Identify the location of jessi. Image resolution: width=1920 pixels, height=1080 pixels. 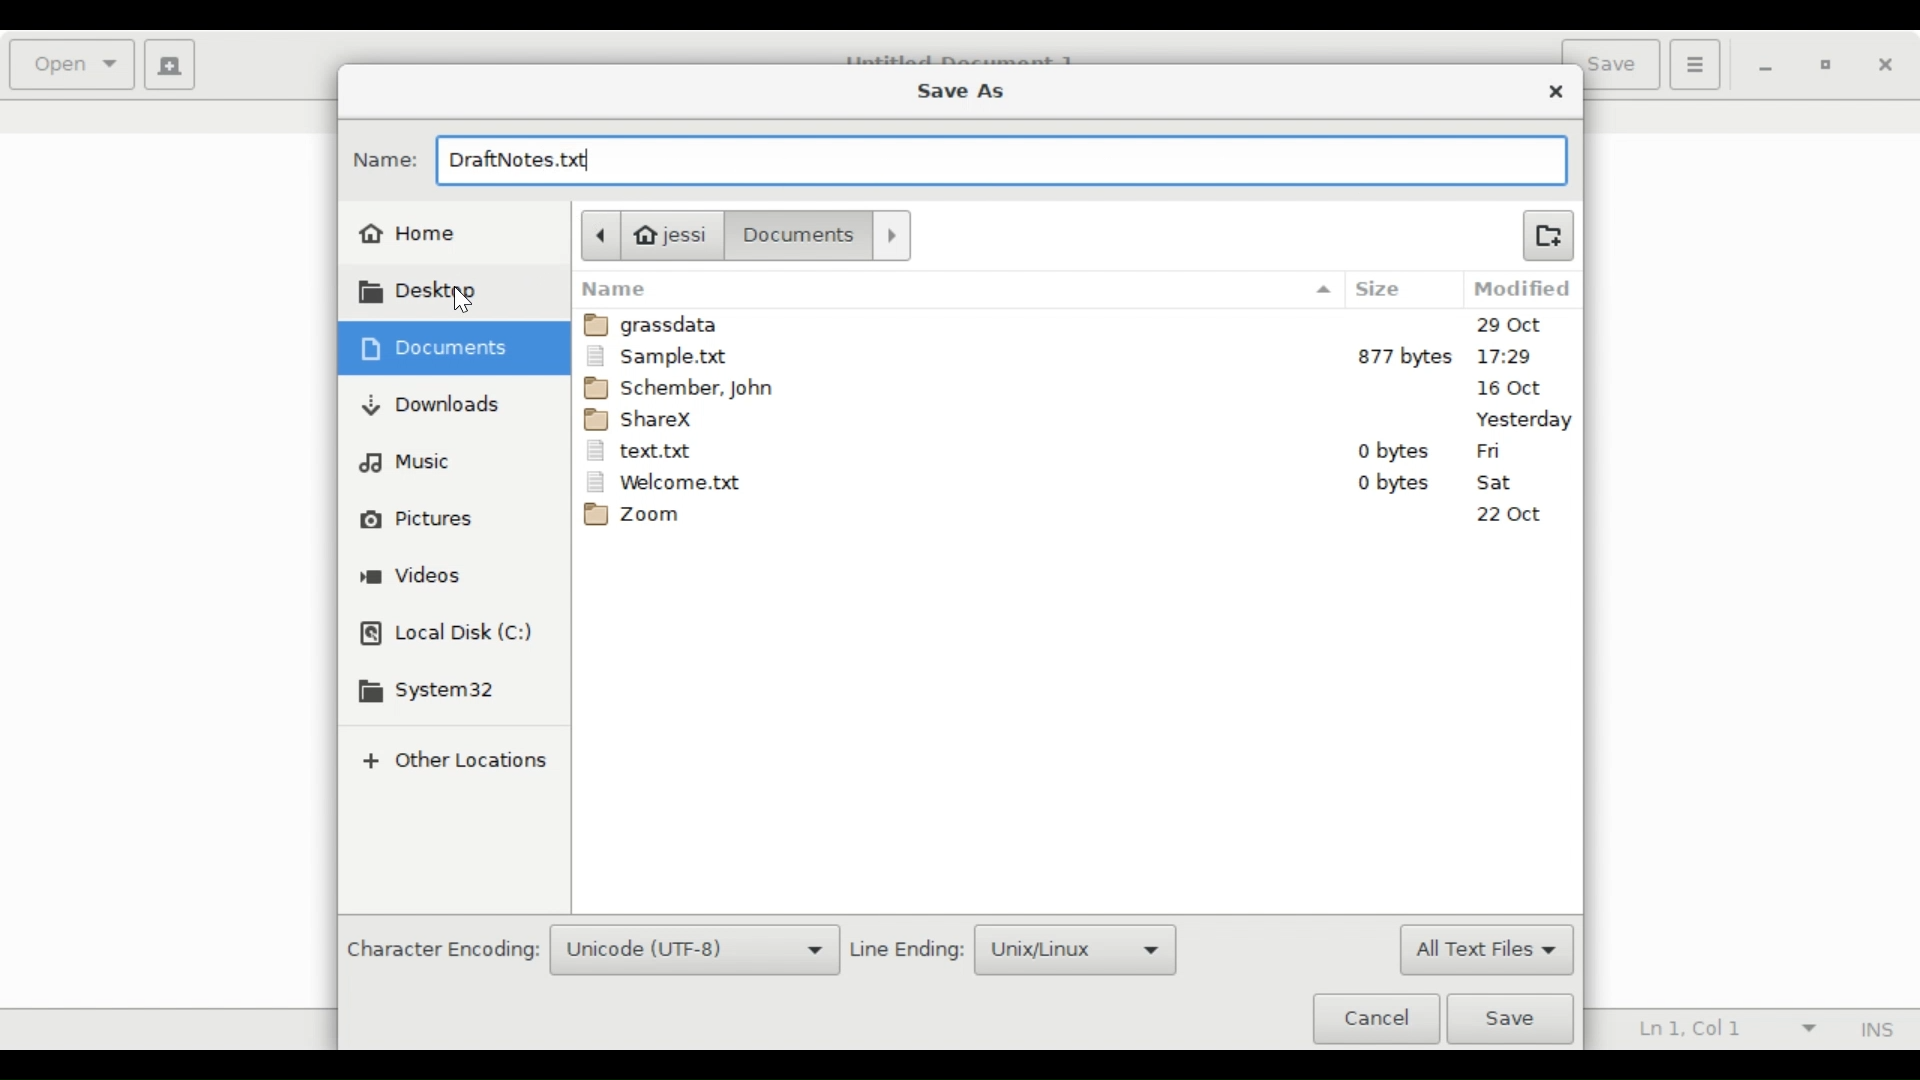
(649, 234).